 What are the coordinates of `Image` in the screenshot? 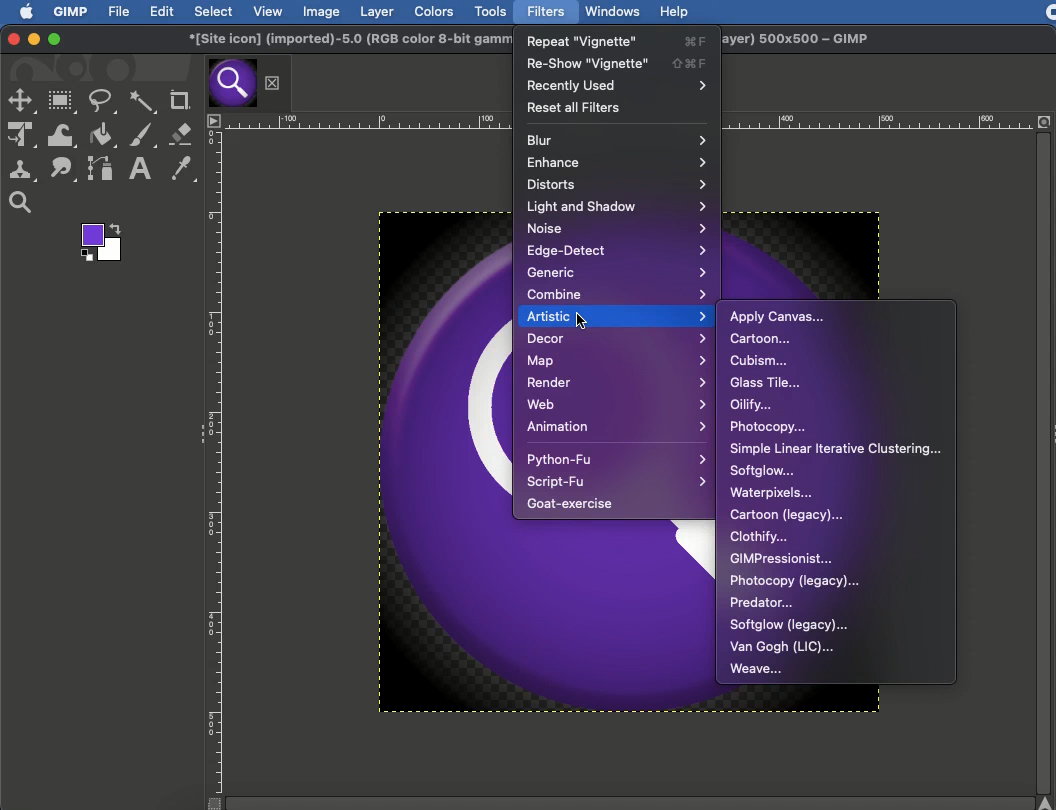 It's located at (435, 462).